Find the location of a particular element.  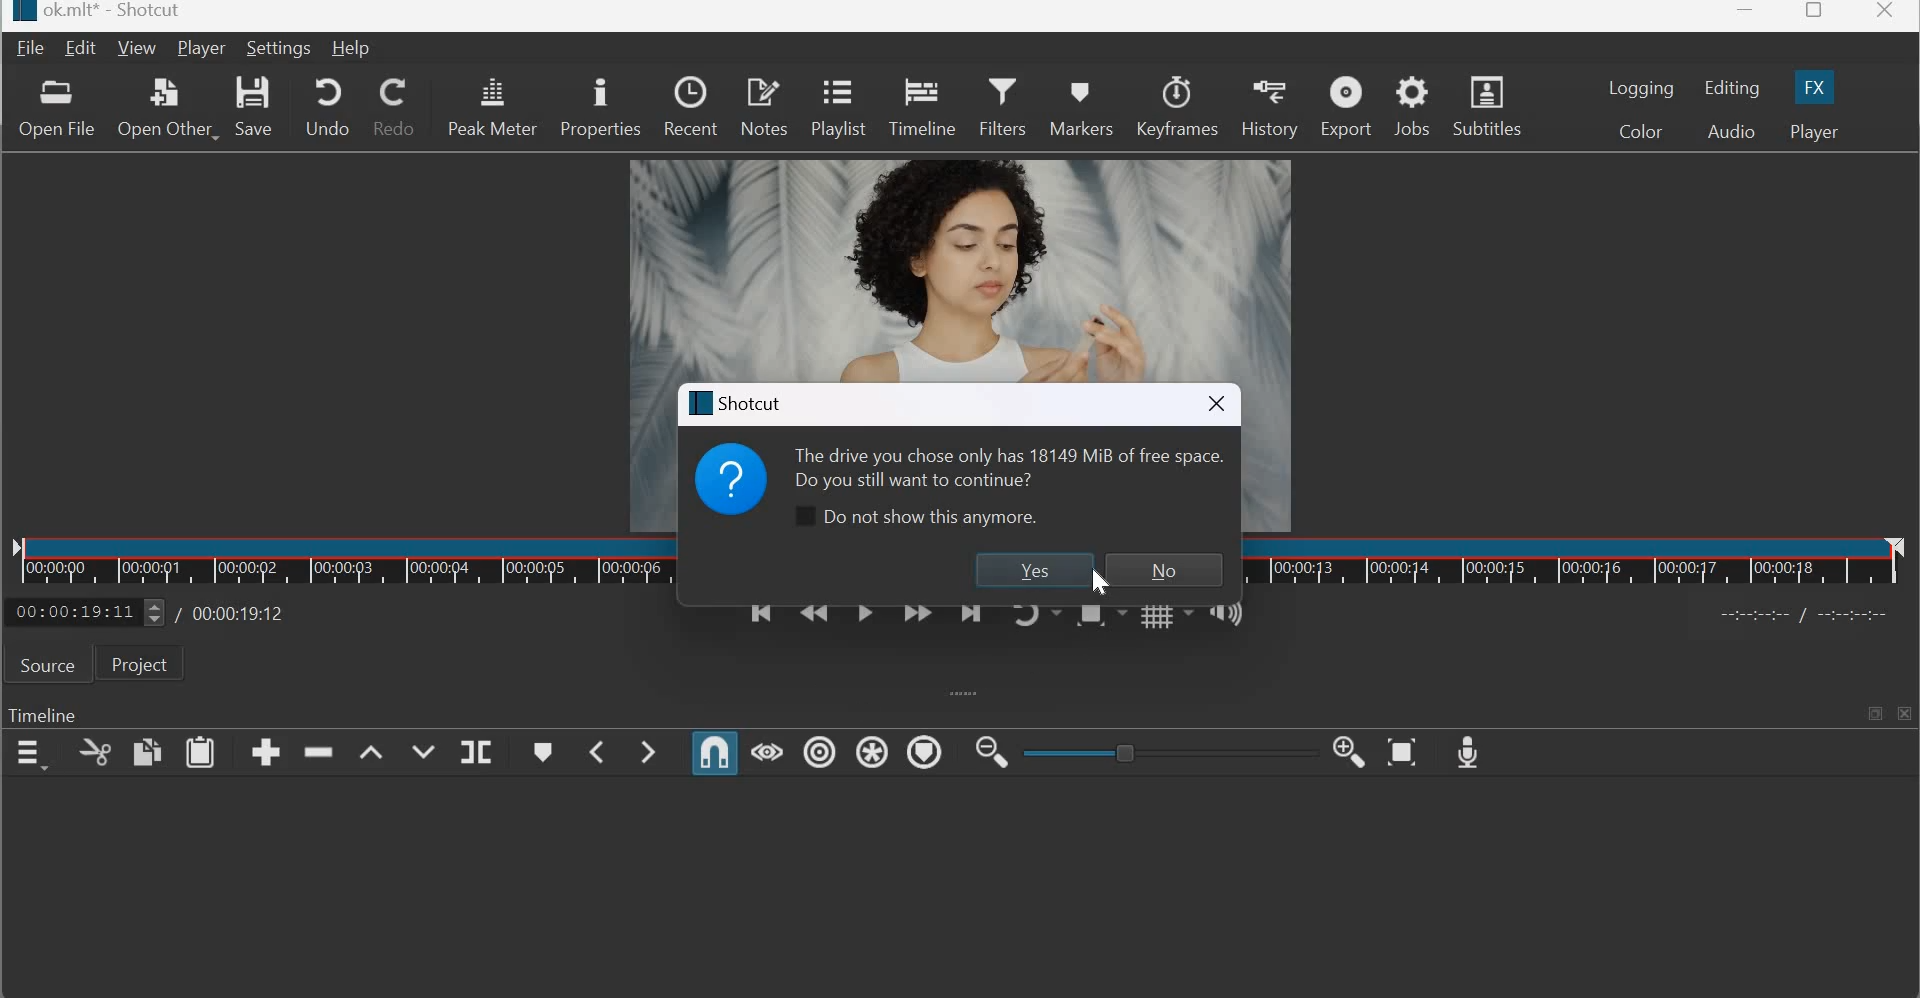

Total duration is located at coordinates (233, 613).